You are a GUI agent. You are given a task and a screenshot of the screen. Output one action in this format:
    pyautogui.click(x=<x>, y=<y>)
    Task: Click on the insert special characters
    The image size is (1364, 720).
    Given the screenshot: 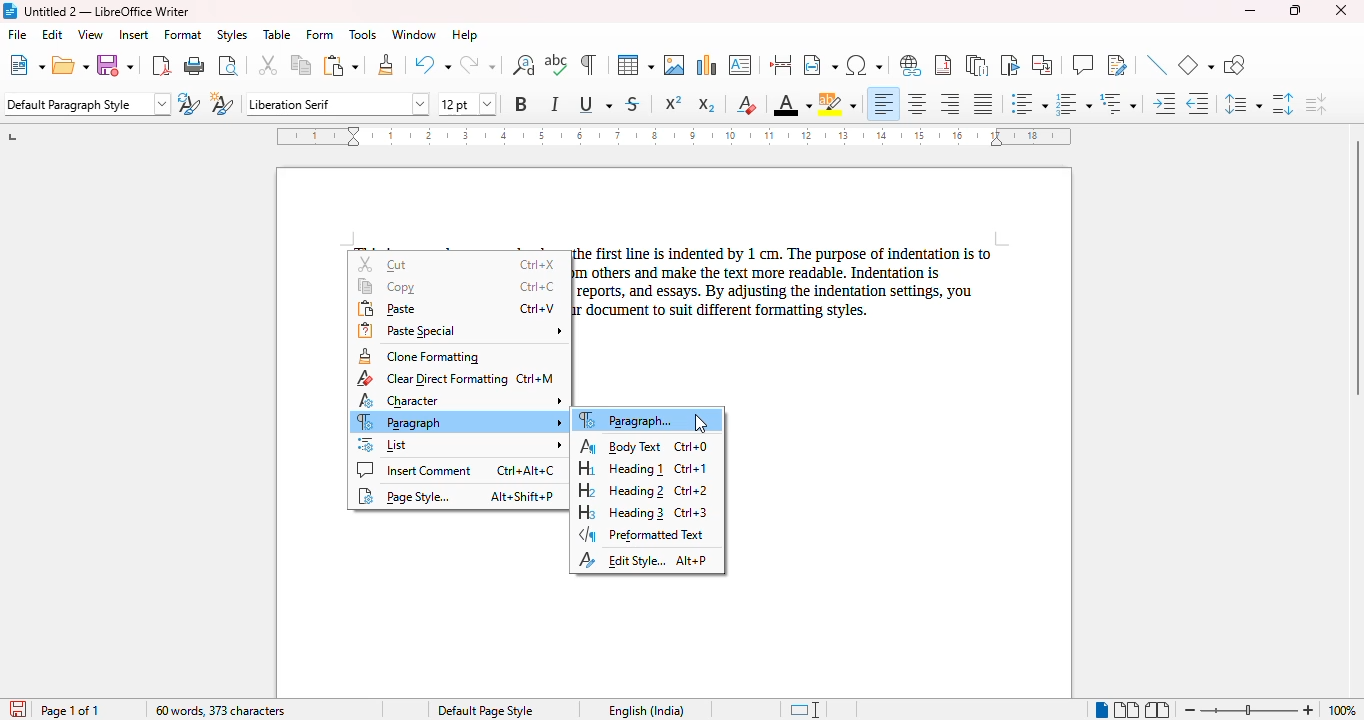 What is the action you would take?
    pyautogui.click(x=865, y=65)
    